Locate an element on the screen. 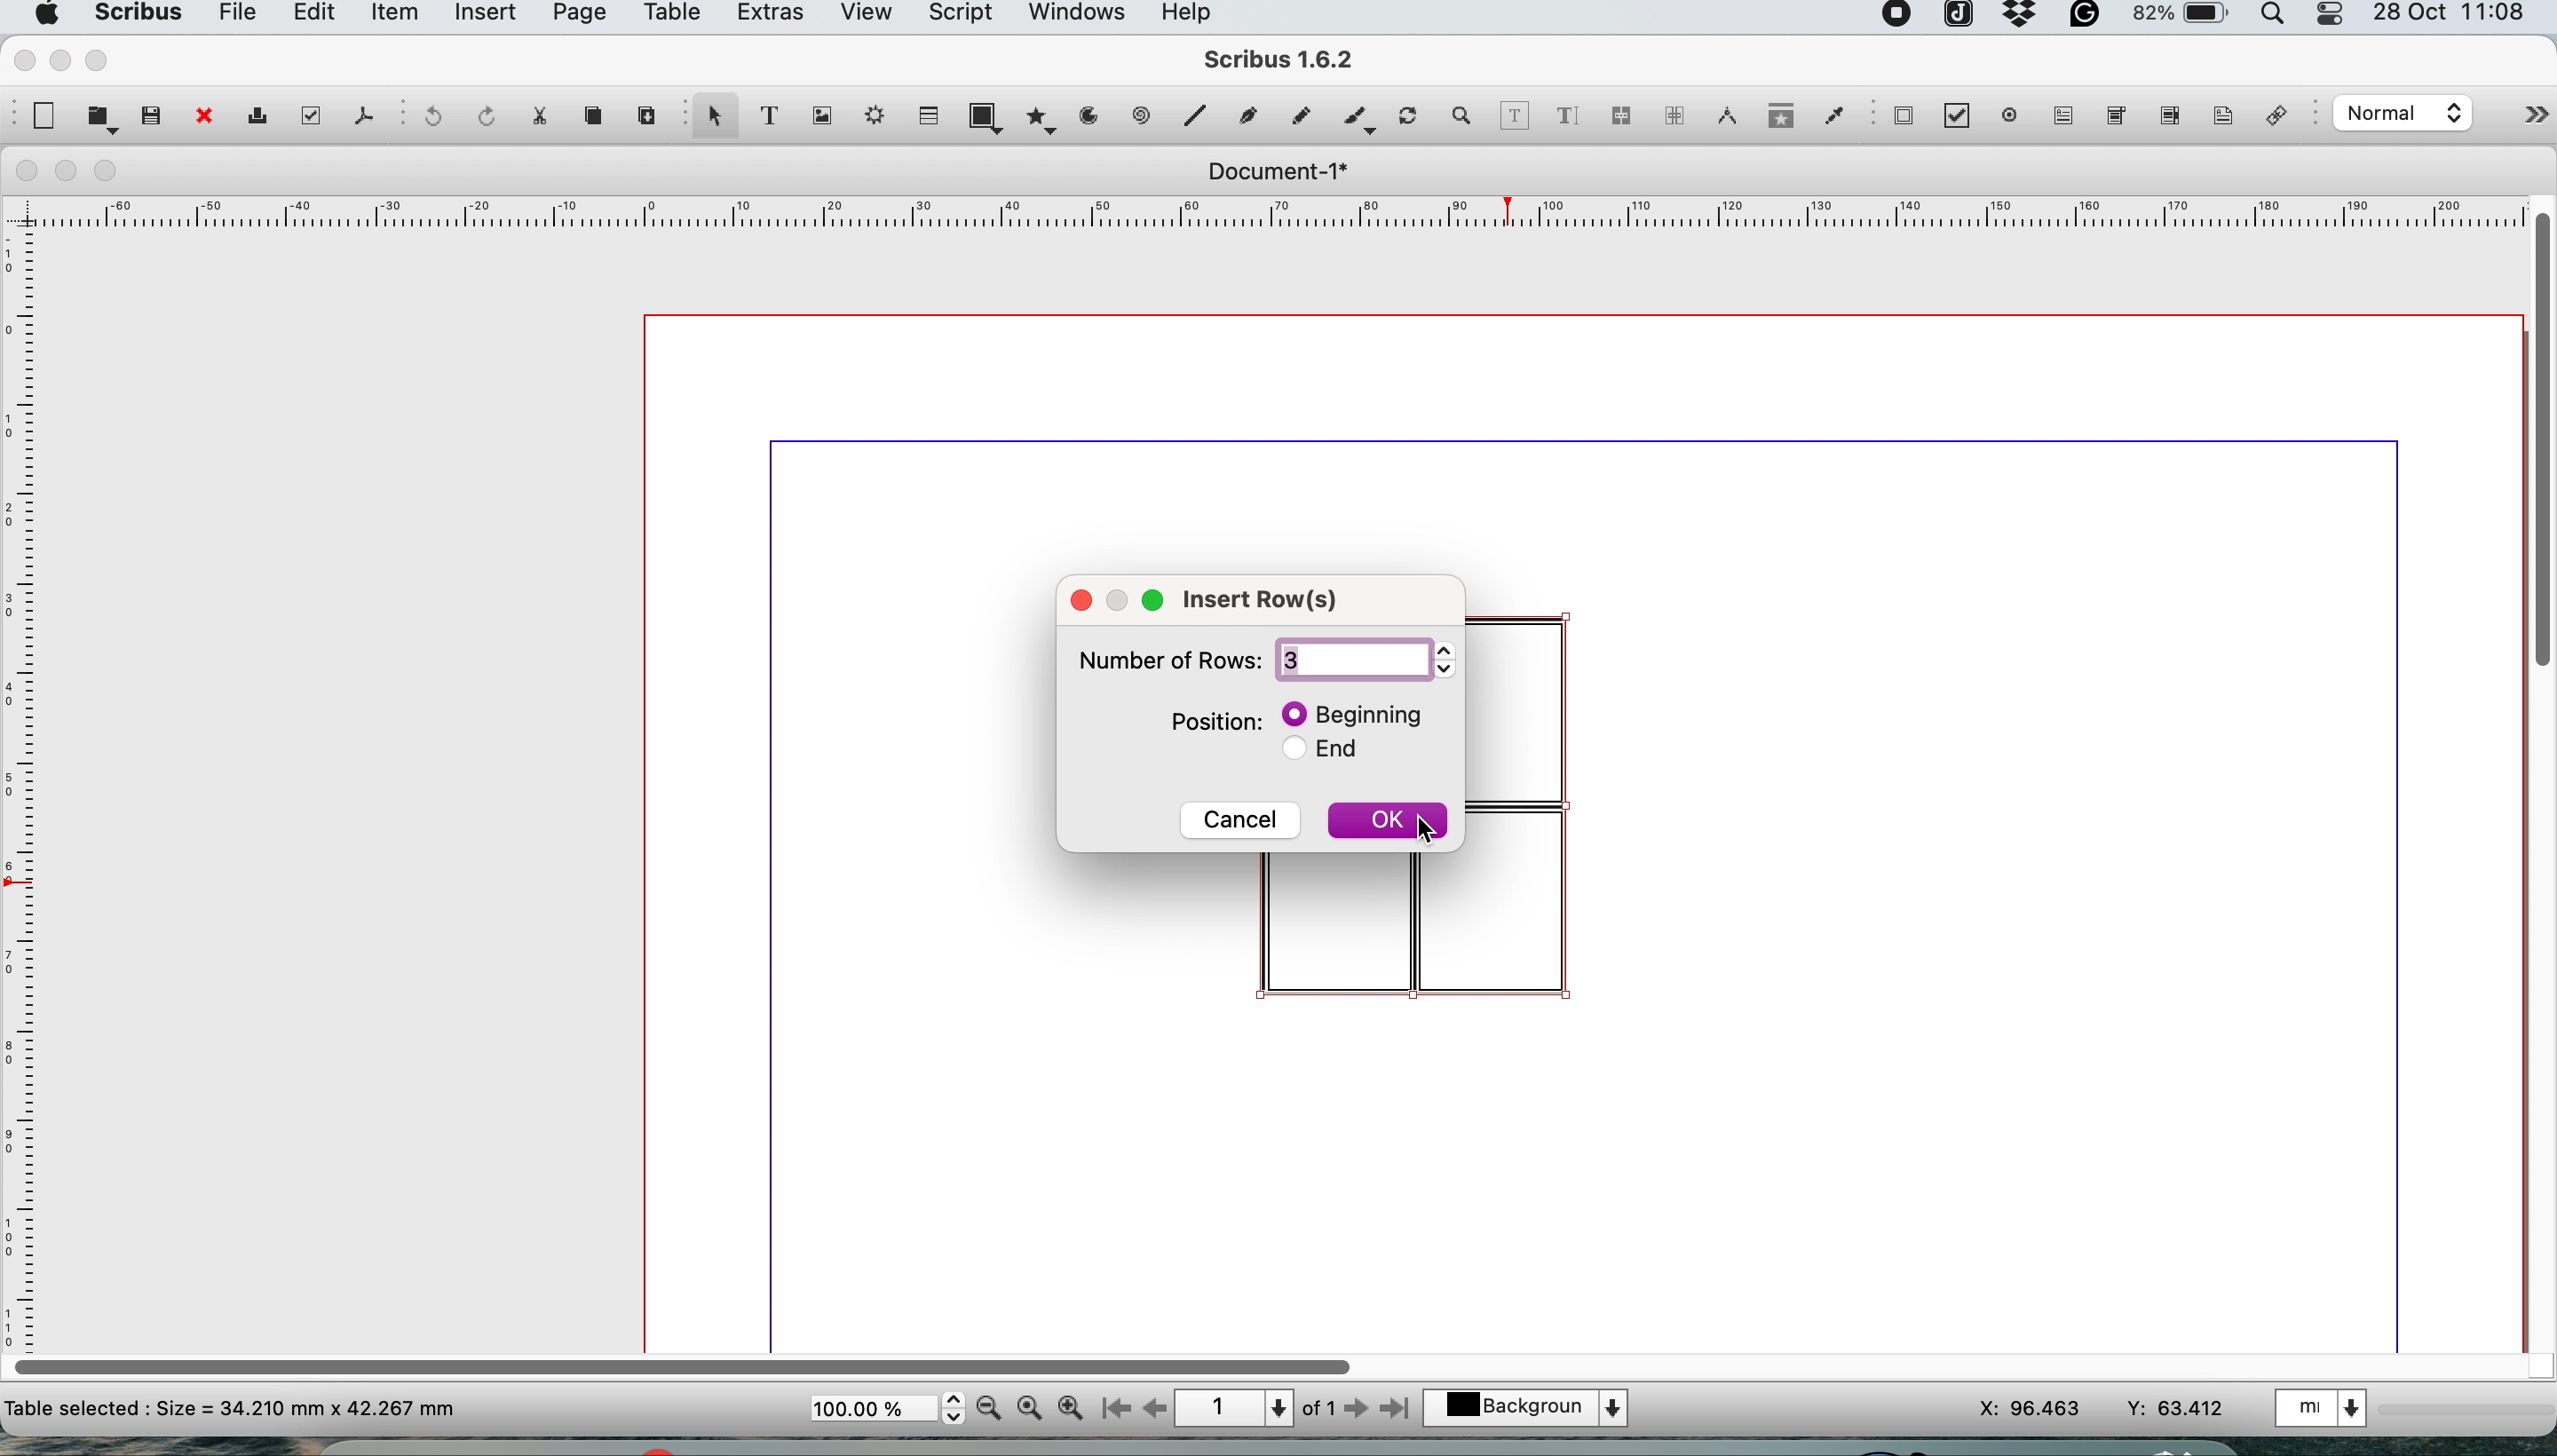  system logo is located at coordinates (43, 15).